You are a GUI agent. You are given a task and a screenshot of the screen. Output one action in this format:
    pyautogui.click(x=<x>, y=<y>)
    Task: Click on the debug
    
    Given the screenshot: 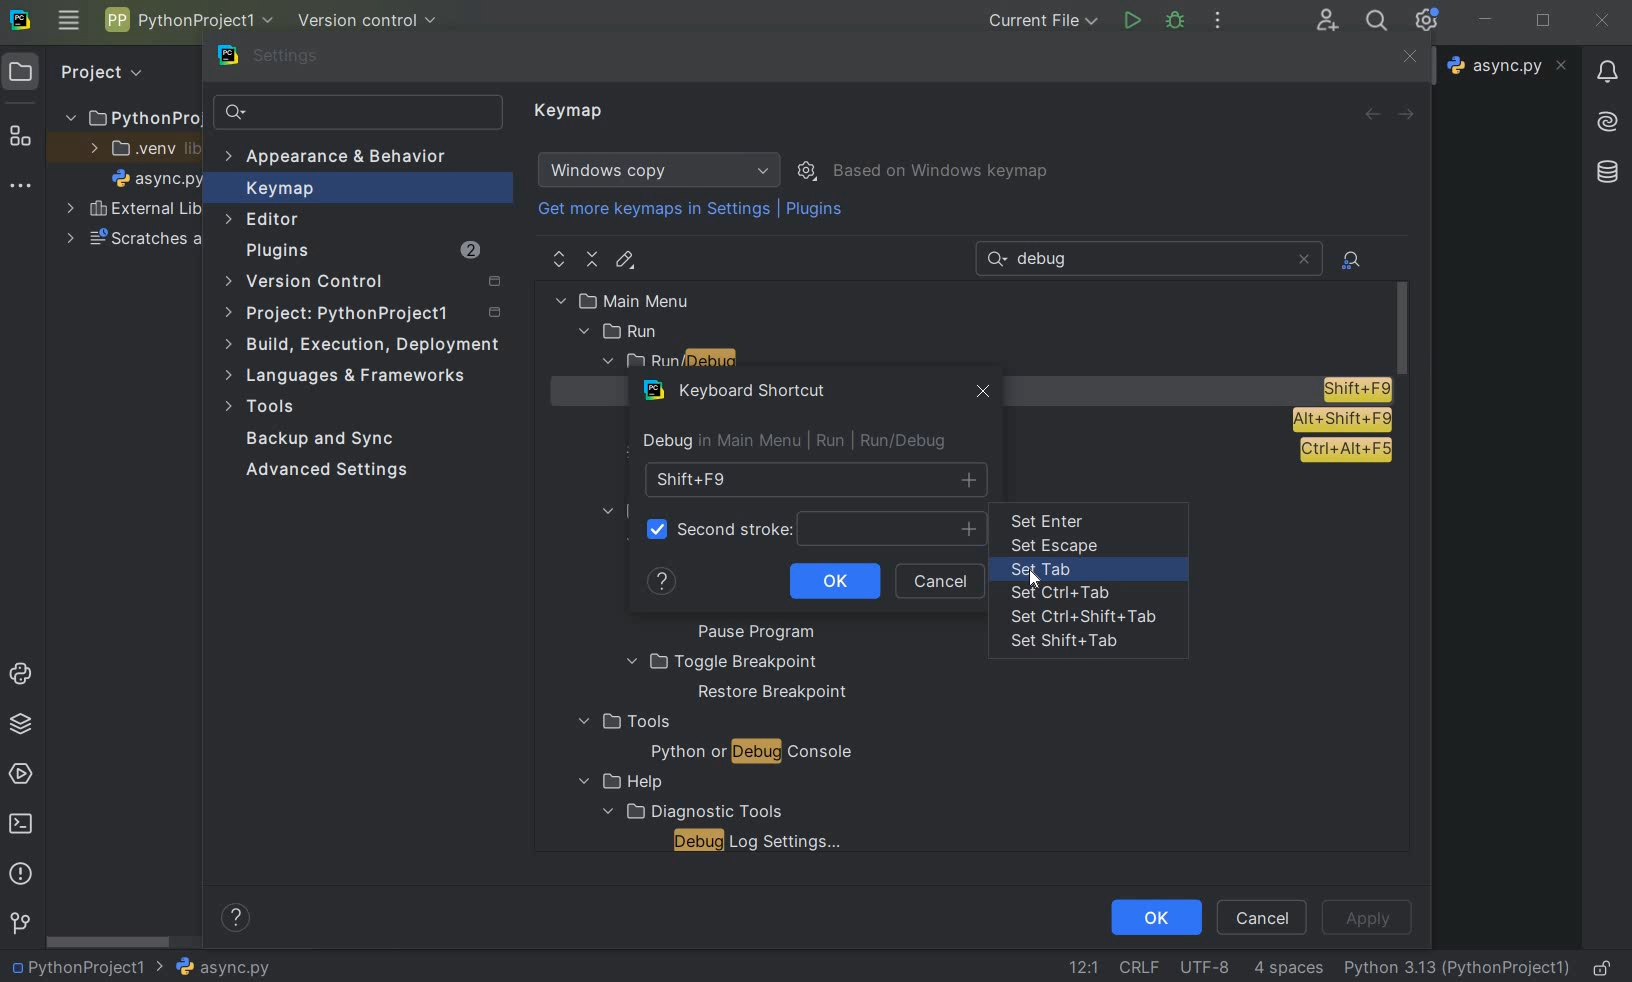 What is the action you would take?
    pyautogui.click(x=1176, y=19)
    